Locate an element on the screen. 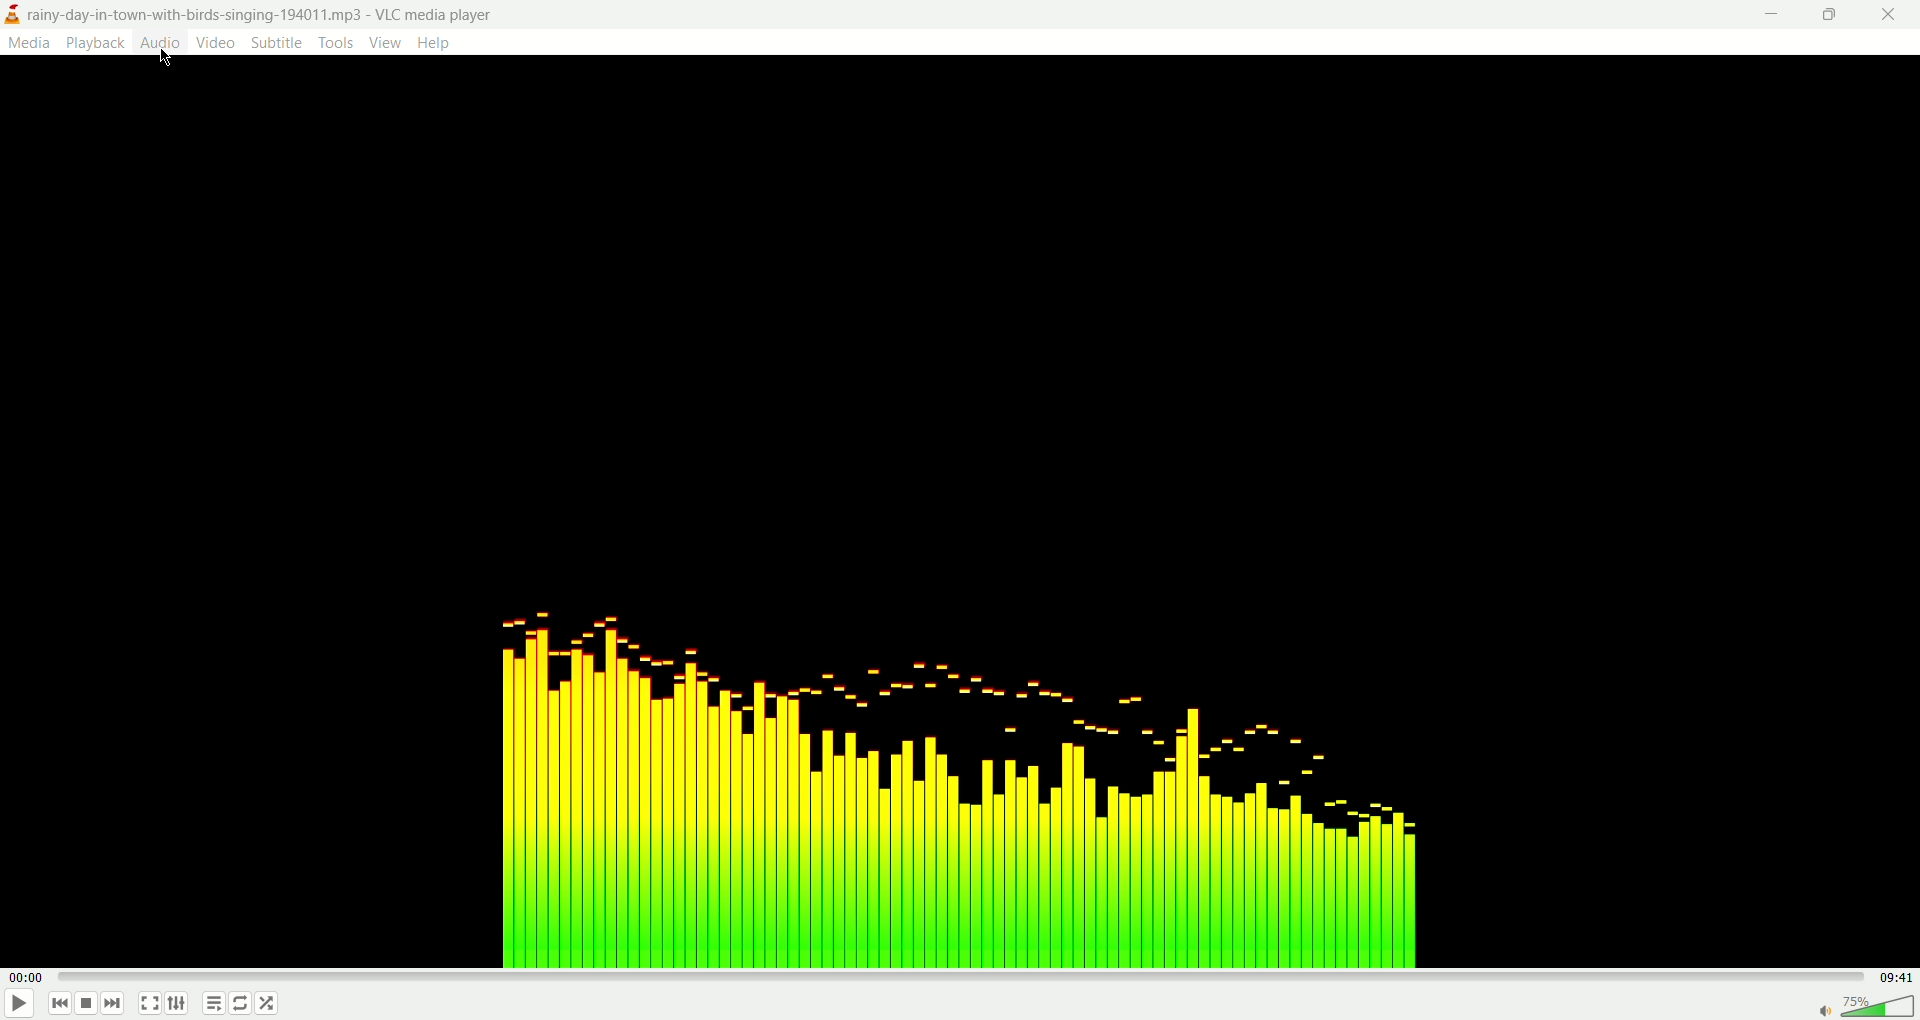  next is located at coordinates (113, 1004).